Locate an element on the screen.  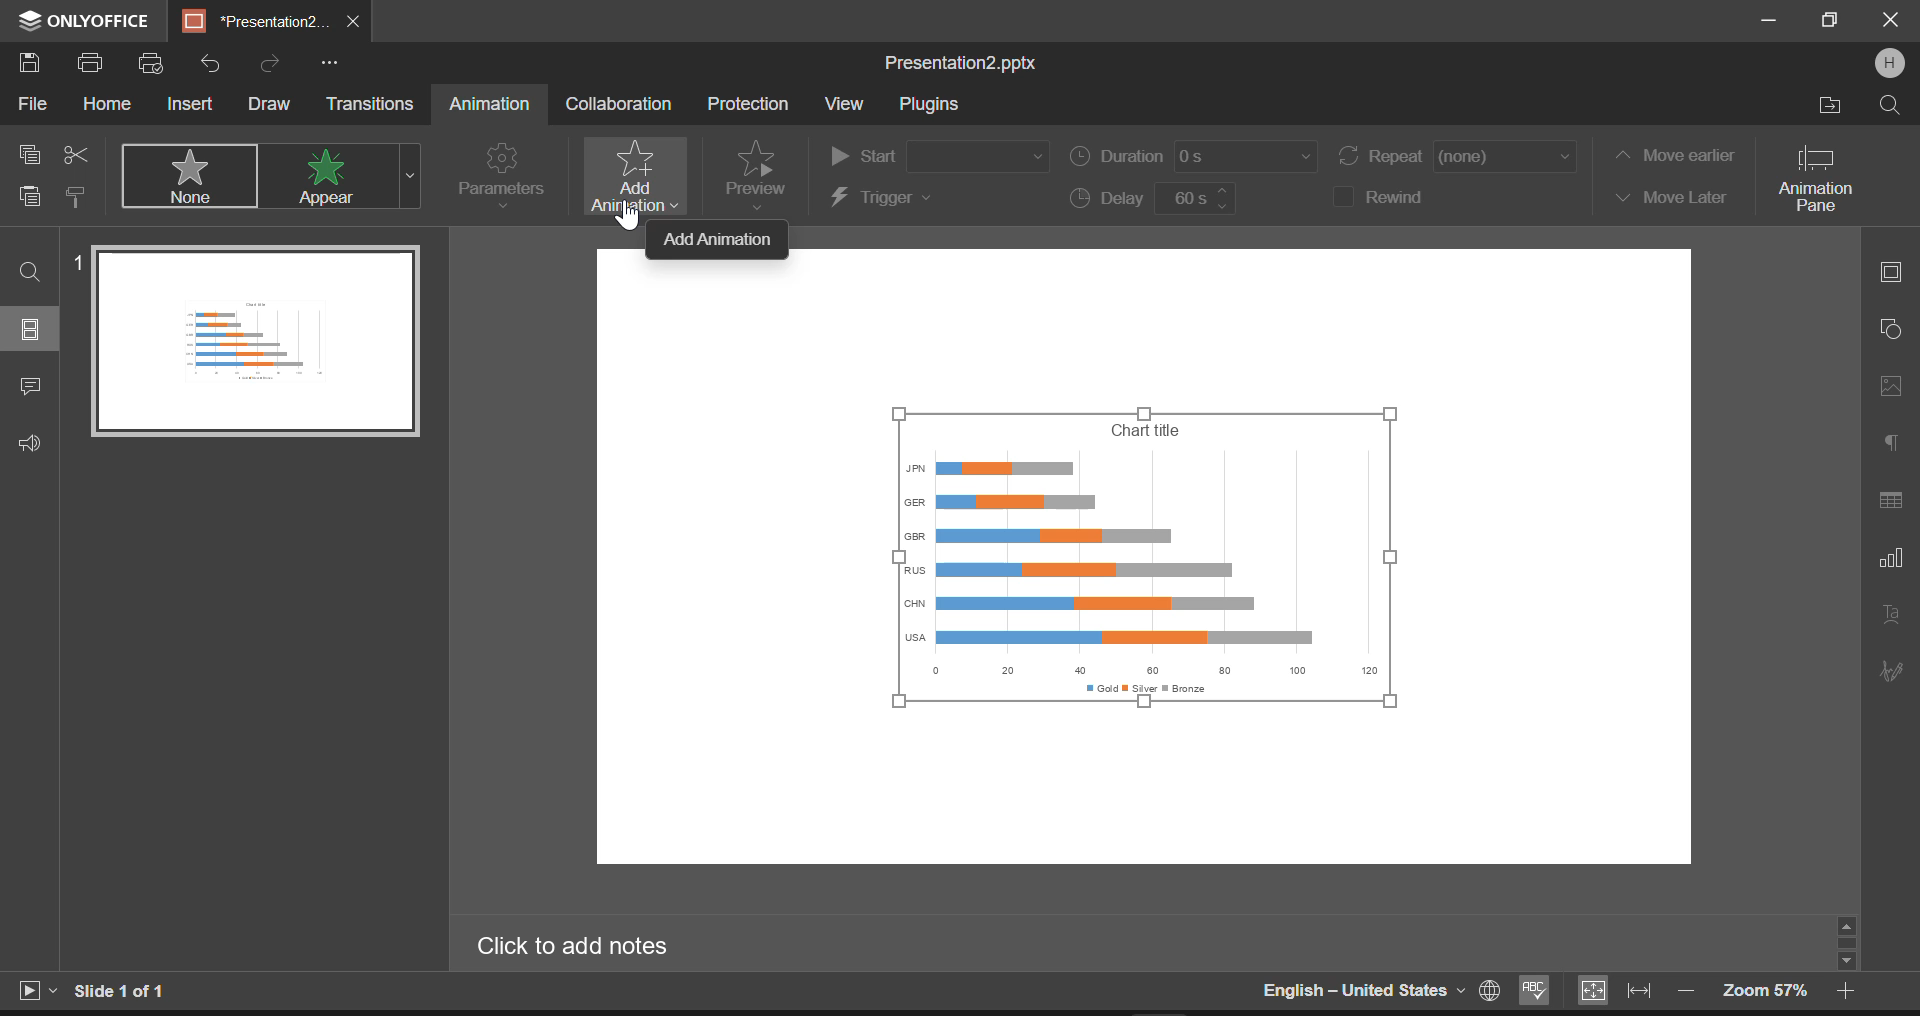
Comments is located at coordinates (30, 389).